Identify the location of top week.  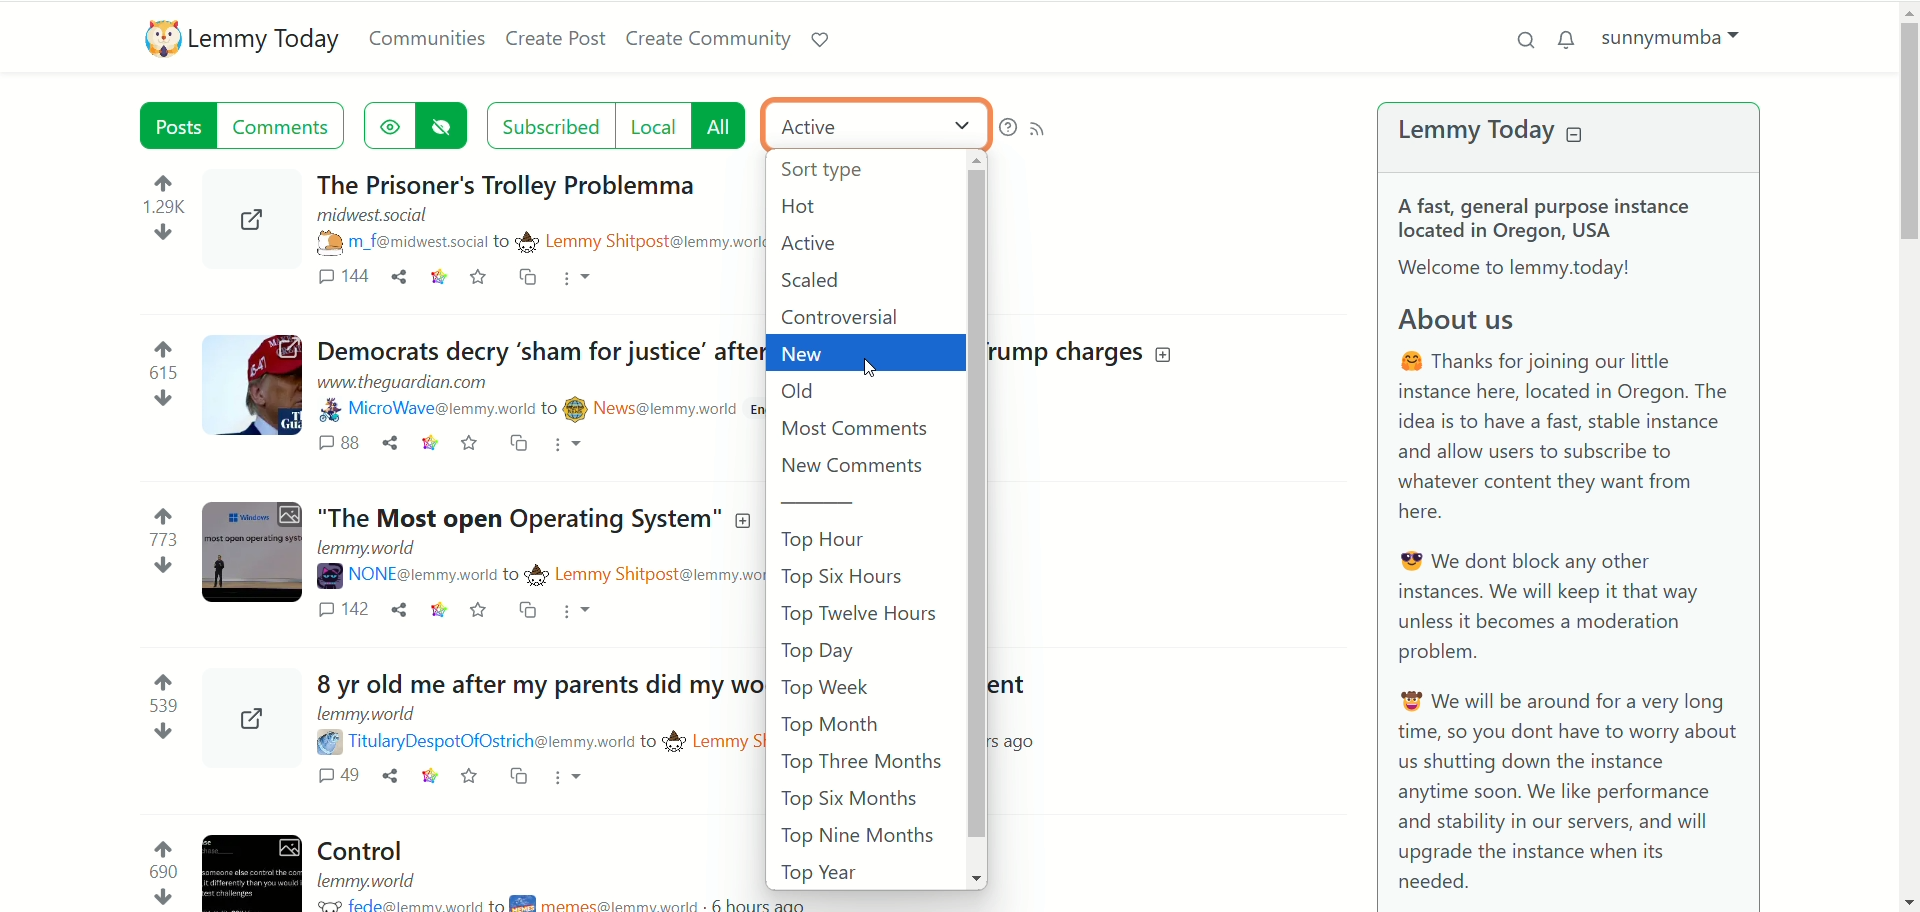
(827, 688).